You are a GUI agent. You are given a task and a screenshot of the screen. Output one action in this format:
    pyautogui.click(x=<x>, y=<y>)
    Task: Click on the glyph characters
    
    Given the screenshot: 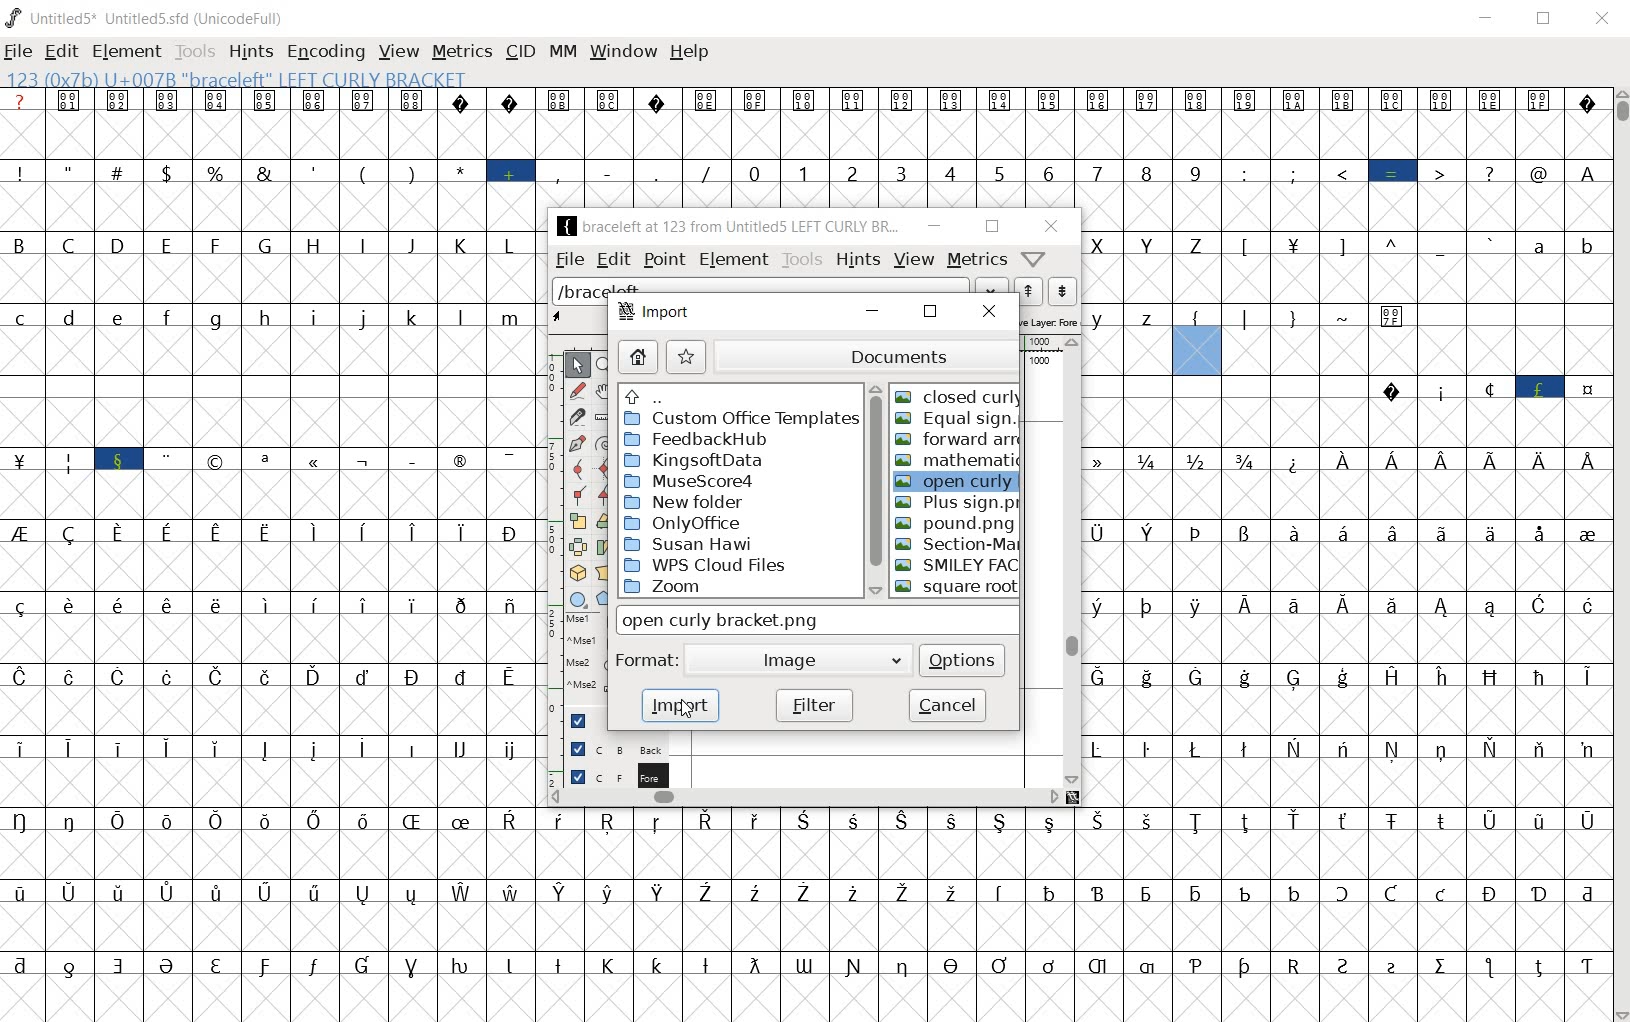 What is the action you would take?
    pyautogui.click(x=1346, y=589)
    